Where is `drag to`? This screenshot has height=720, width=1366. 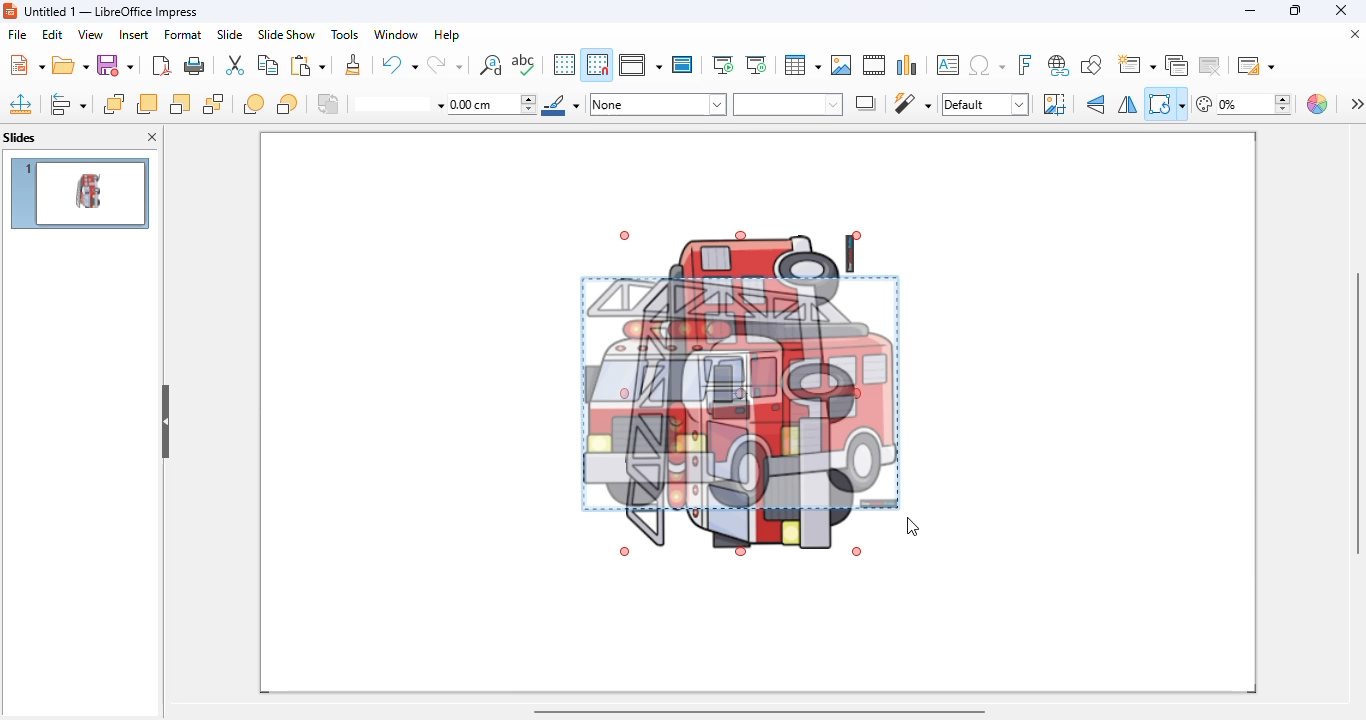
drag to is located at coordinates (914, 526).